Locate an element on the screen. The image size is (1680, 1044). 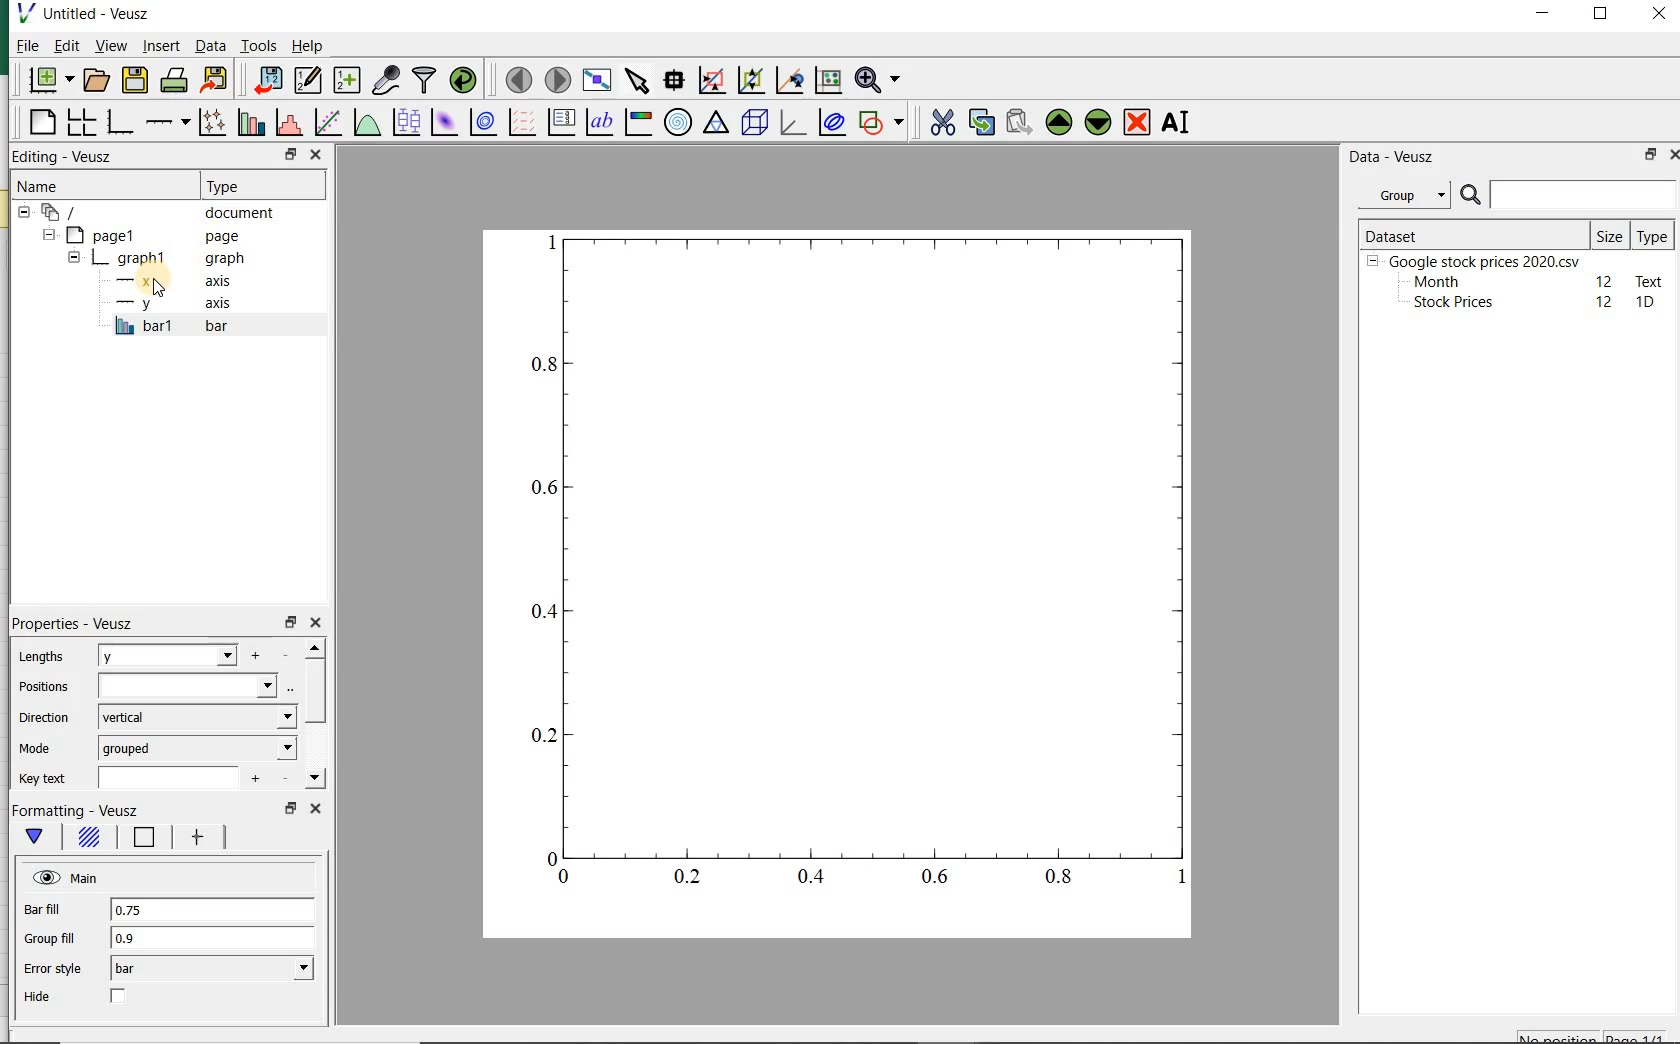
Properties - Veusz is located at coordinates (75, 622).